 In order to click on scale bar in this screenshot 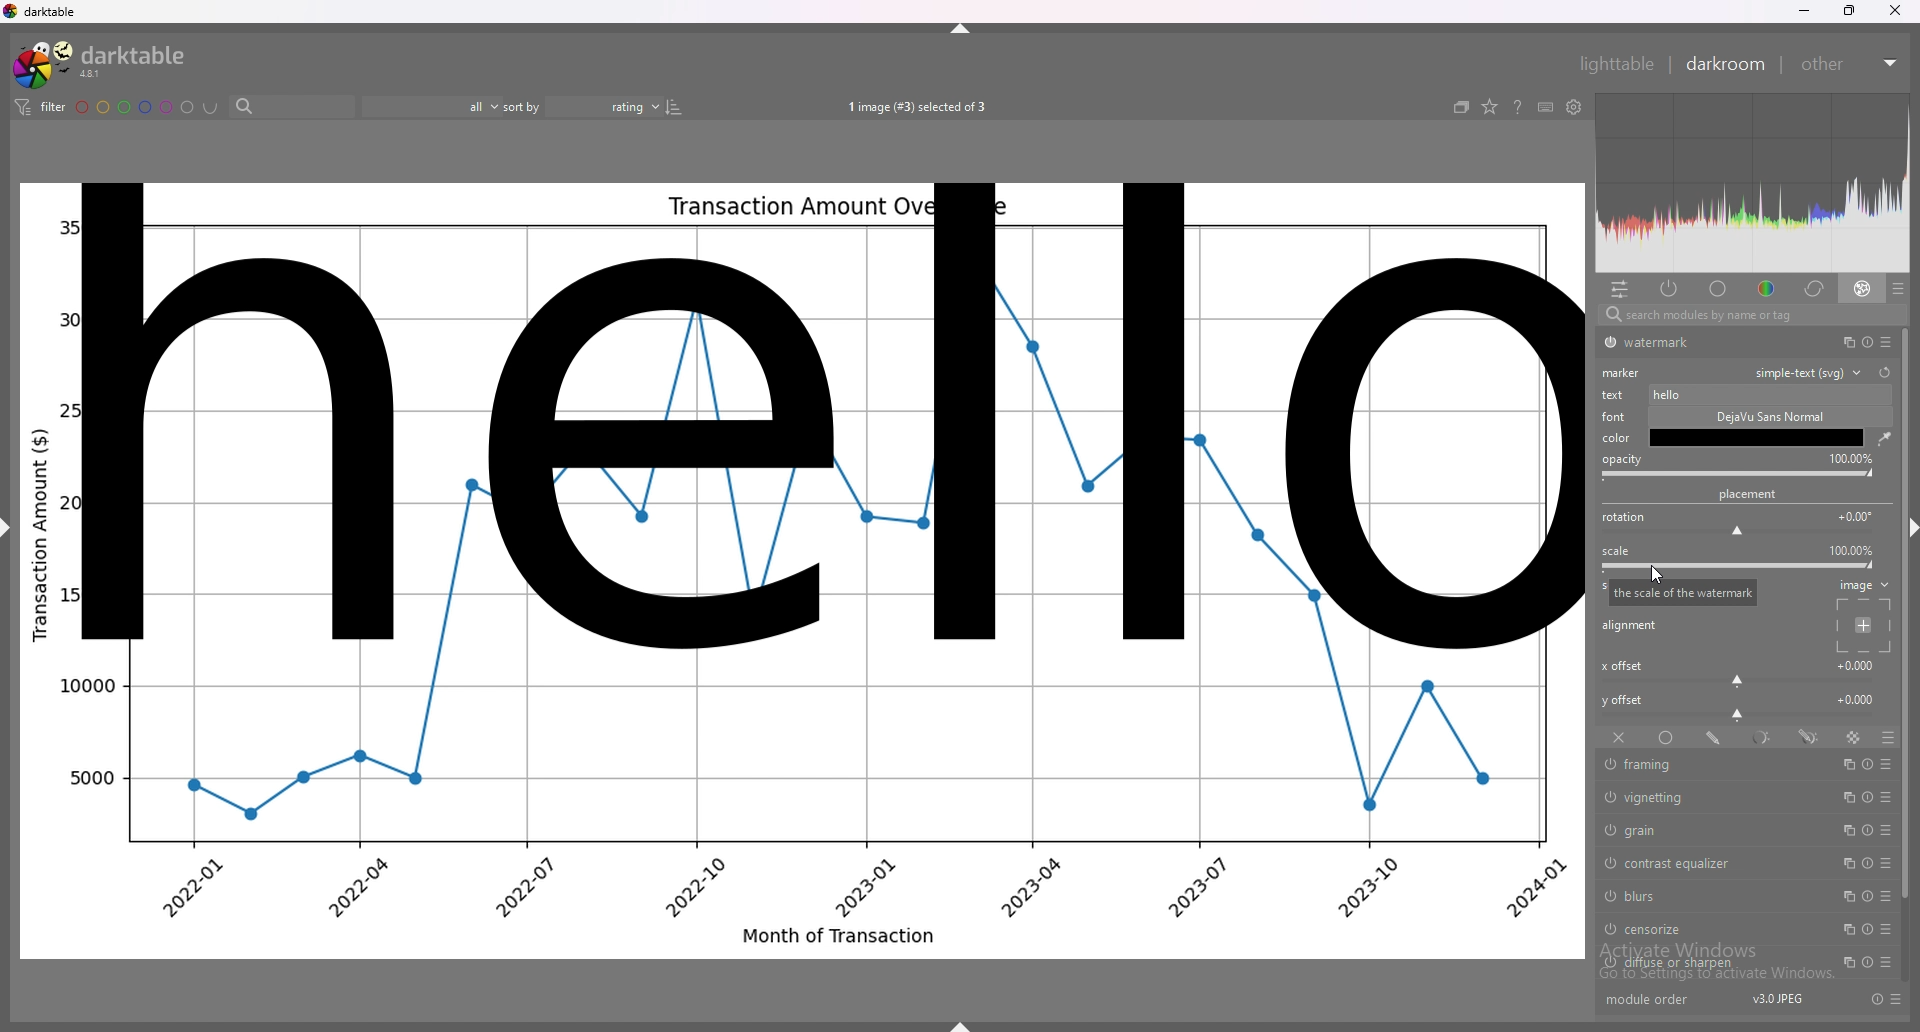, I will do `click(1740, 565)`.